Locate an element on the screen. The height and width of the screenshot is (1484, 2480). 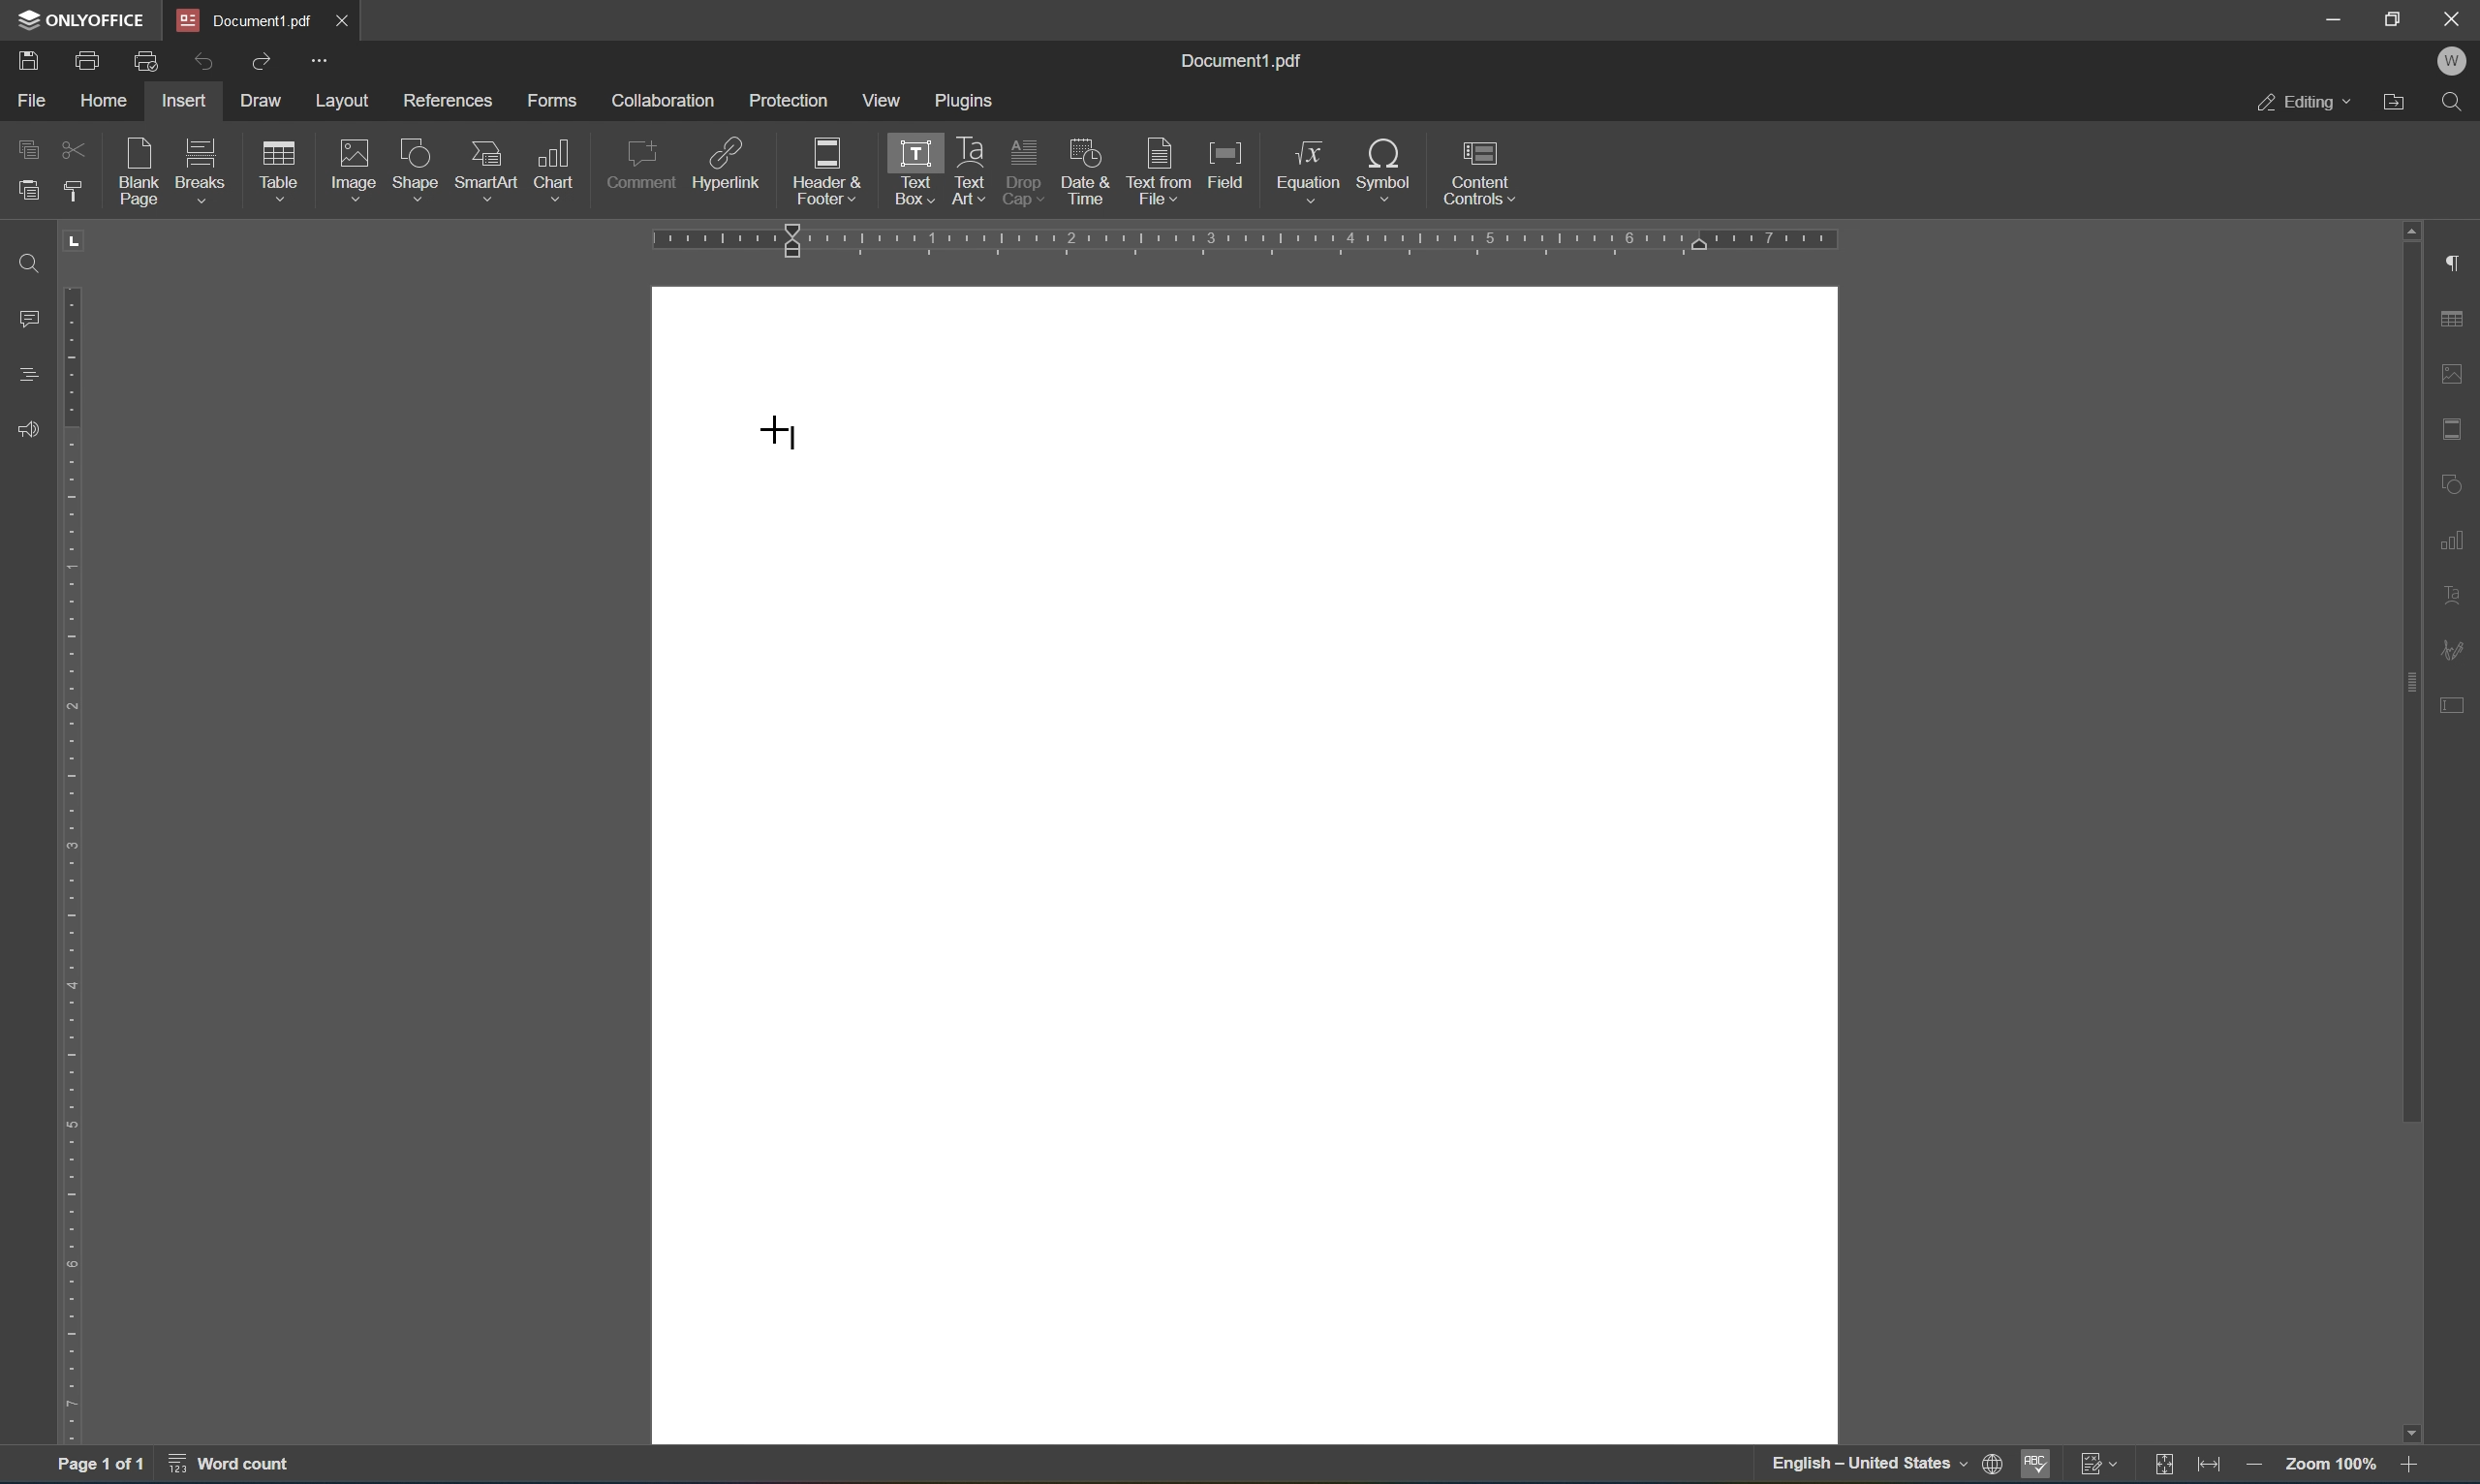
Restore down is located at coordinates (2393, 19).